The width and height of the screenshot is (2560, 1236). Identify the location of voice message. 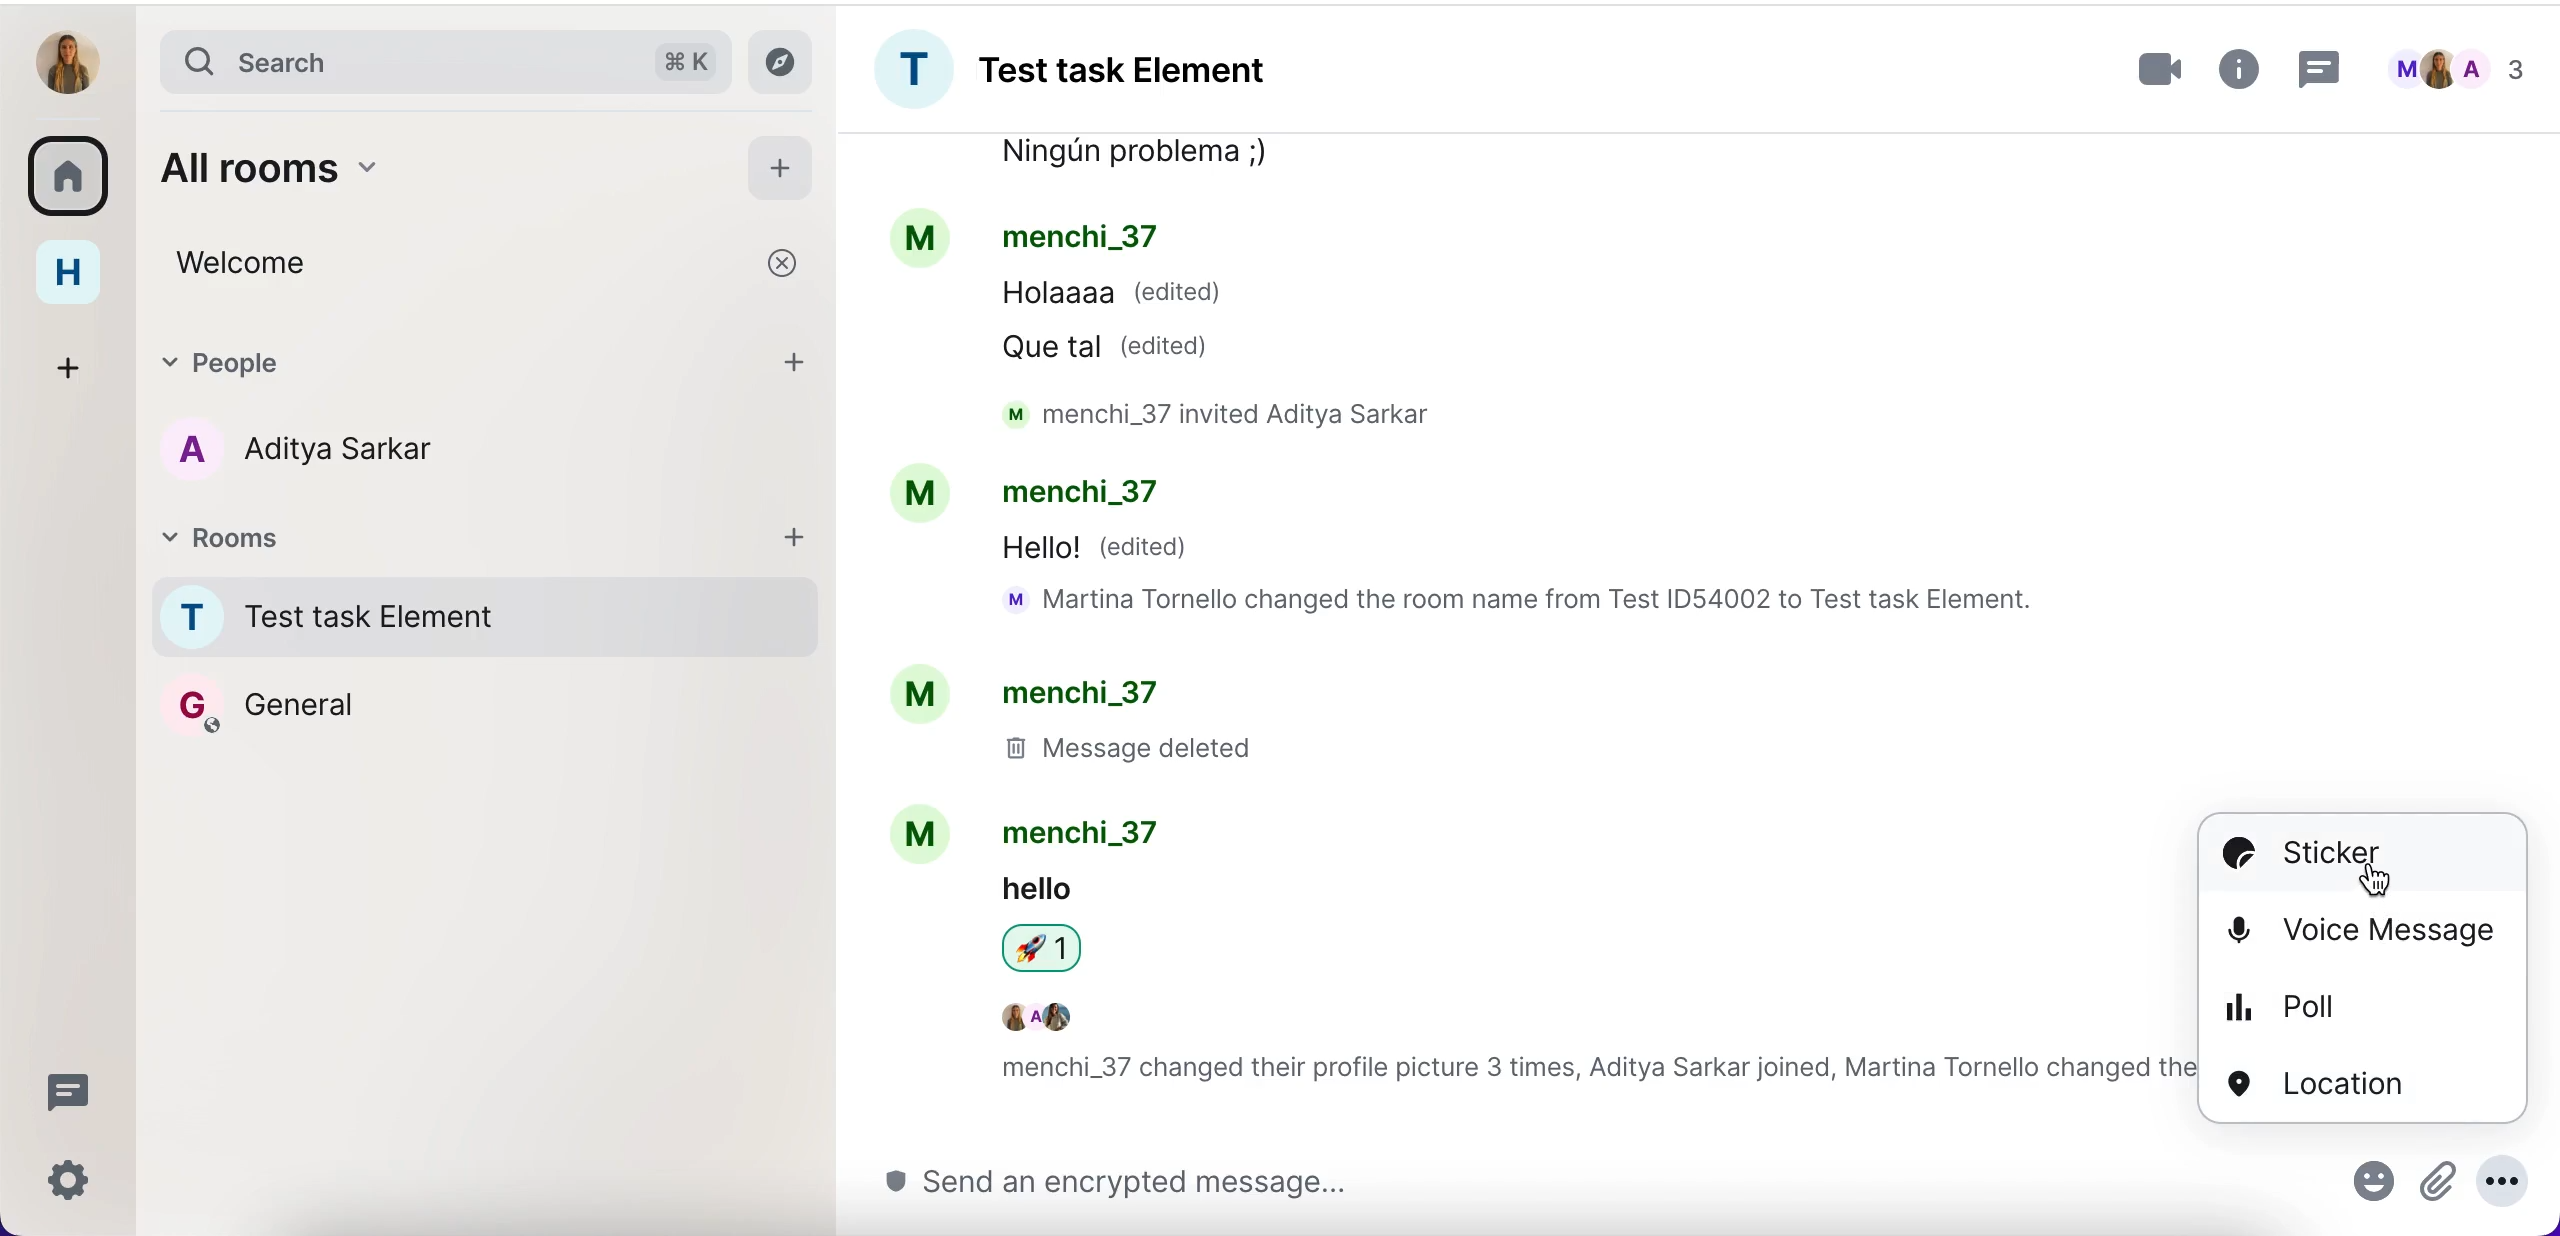
(2363, 932).